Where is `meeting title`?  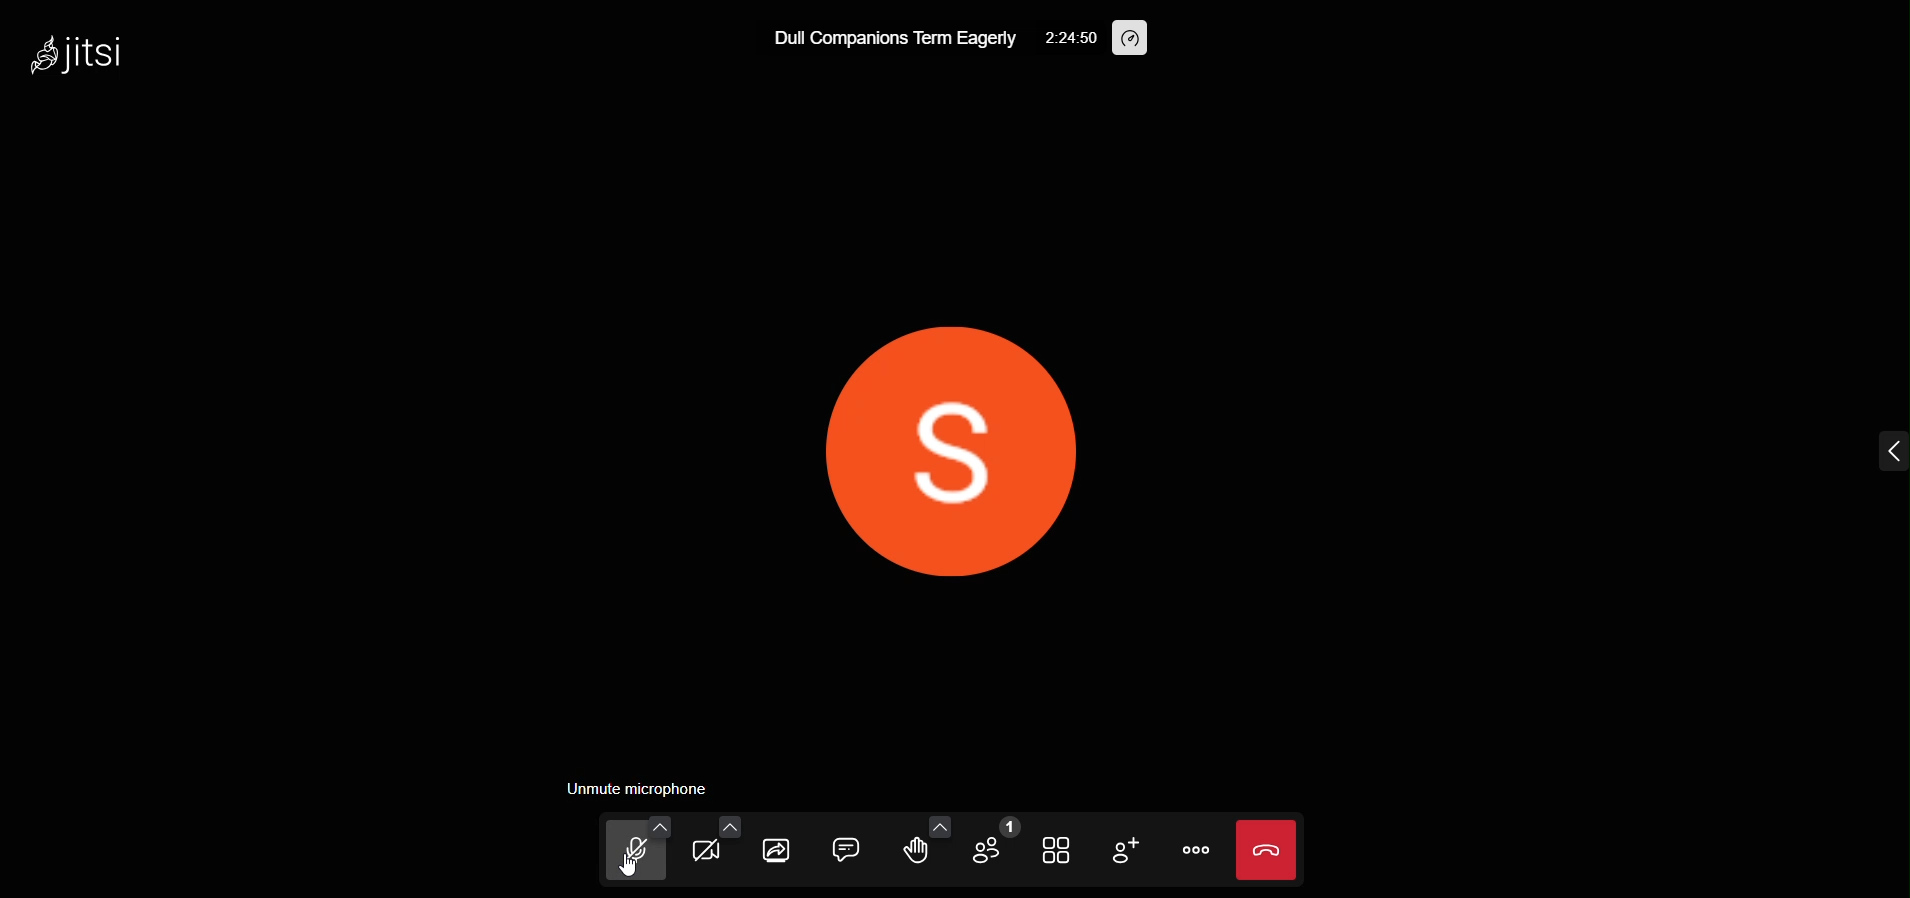
meeting title is located at coordinates (889, 38).